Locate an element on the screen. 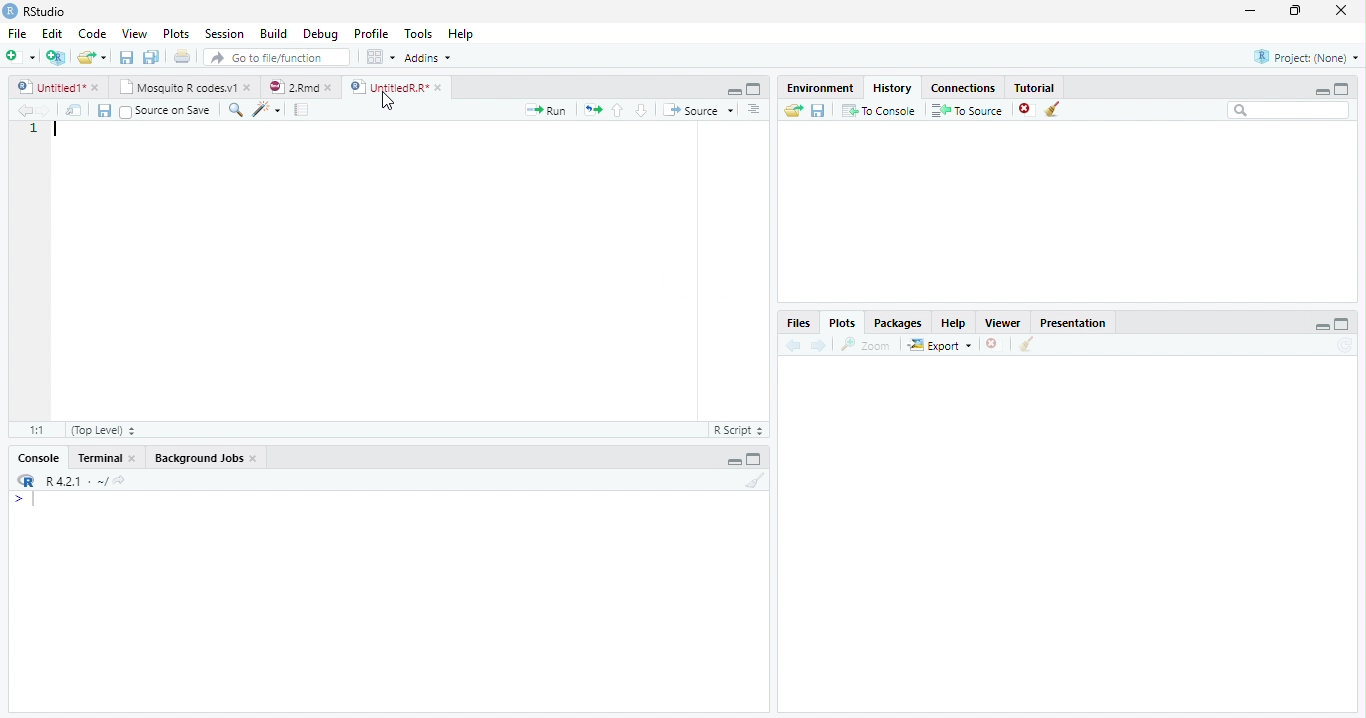  Go to file/function is located at coordinates (277, 57).